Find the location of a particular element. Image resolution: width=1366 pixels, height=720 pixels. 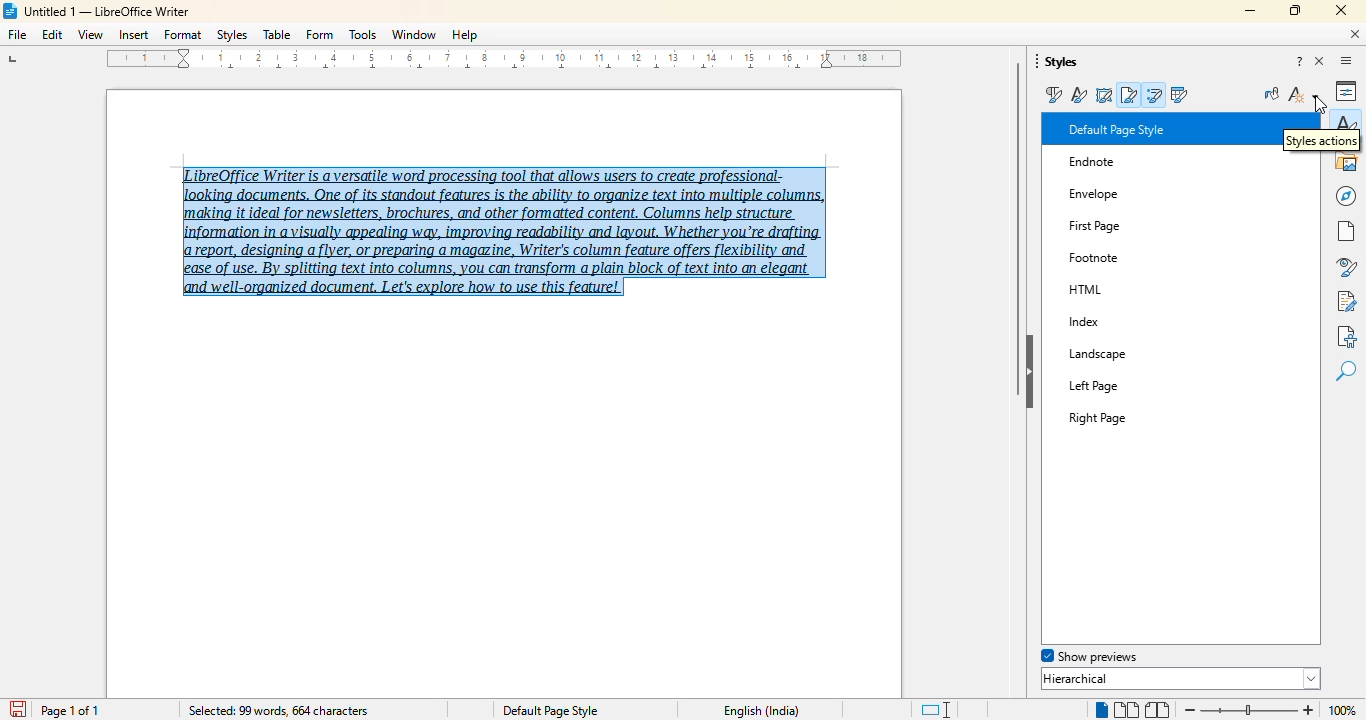

window is located at coordinates (415, 34).